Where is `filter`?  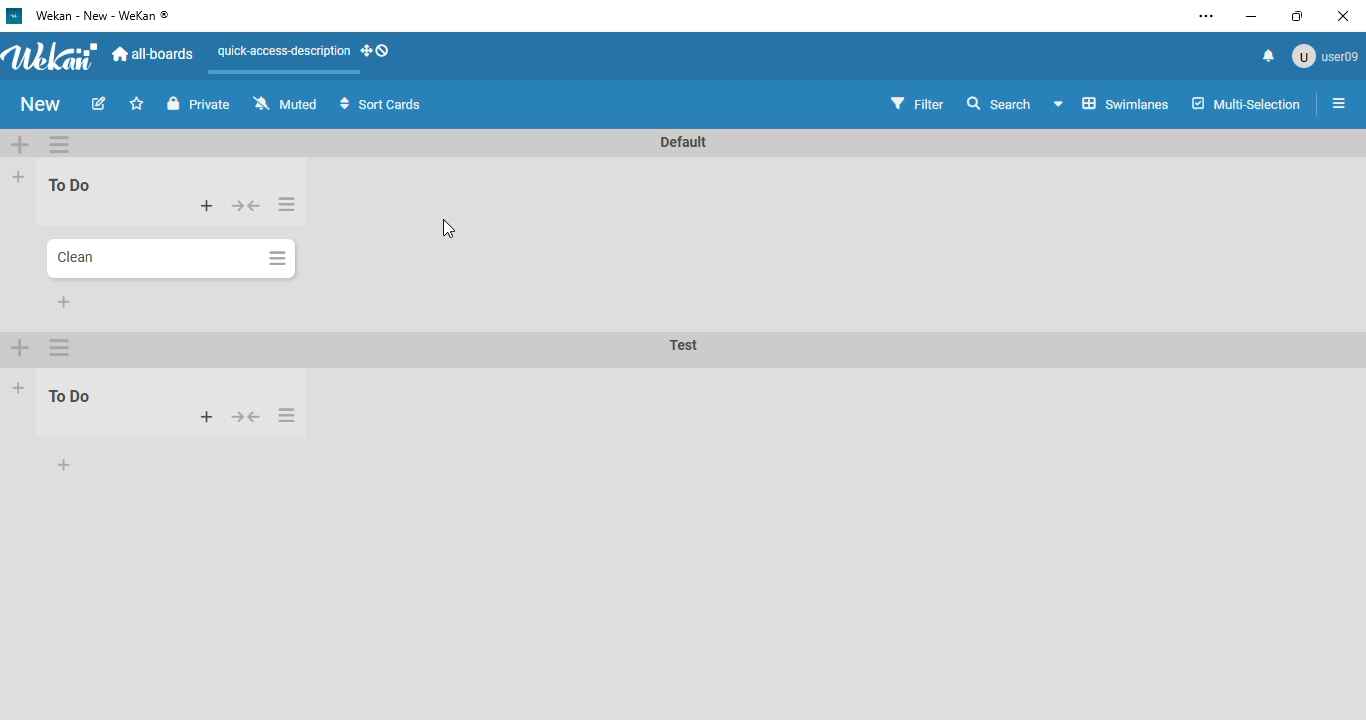 filter is located at coordinates (917, 102).